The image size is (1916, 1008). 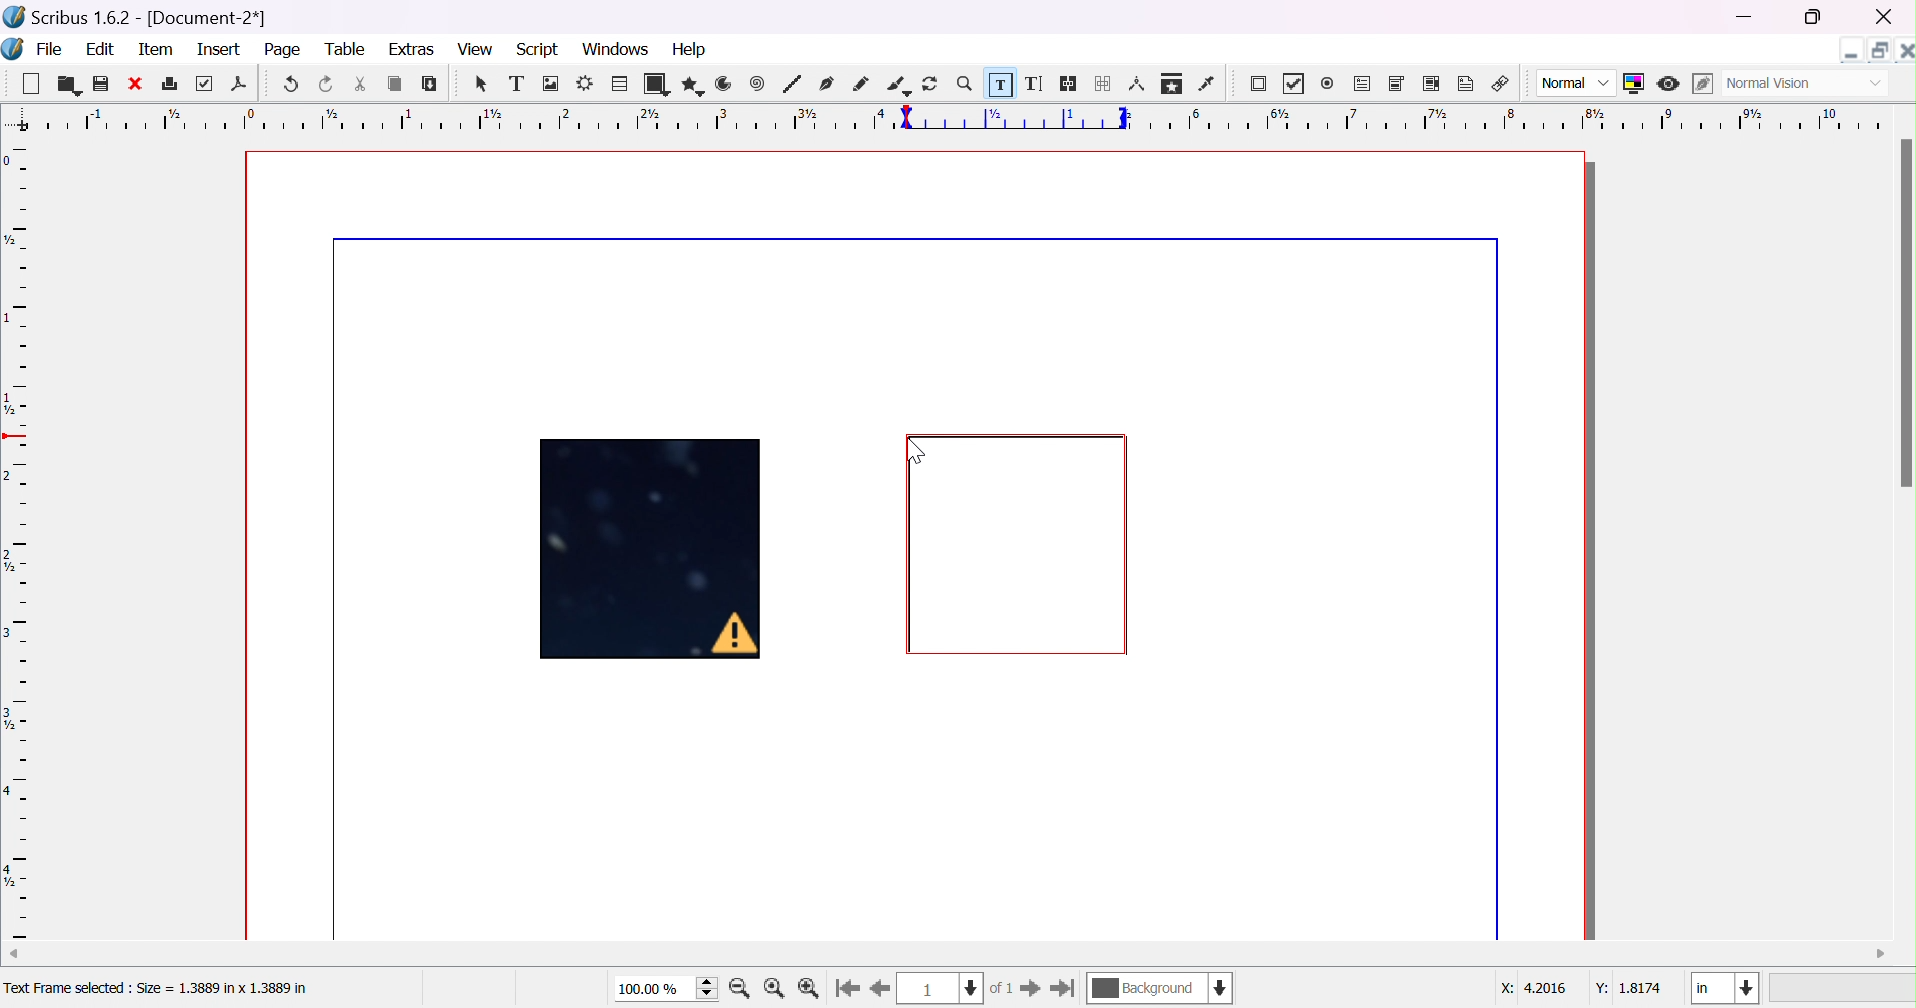 What do you see at coordinates (1904, 48) in the screenshot?
I see `close` at bounding box center [1904, 48].